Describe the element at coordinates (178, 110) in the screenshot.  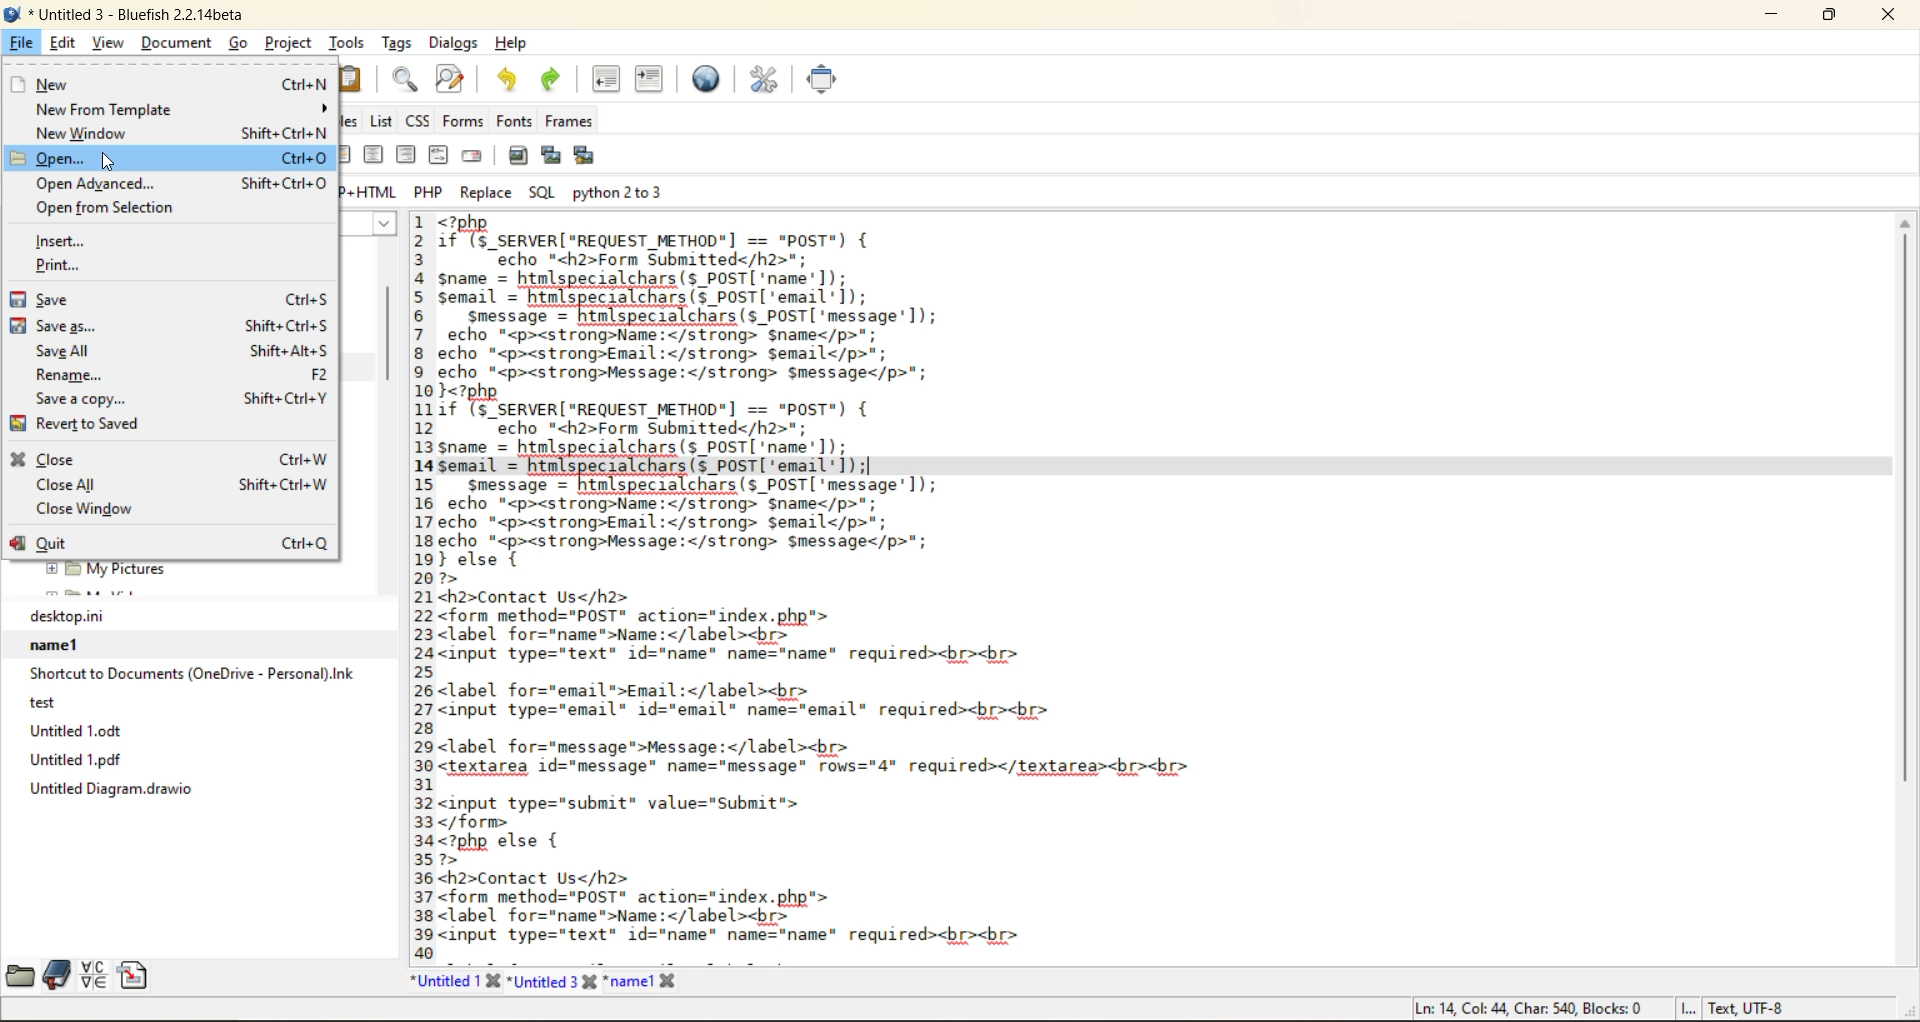
I see `new from template` at that location.